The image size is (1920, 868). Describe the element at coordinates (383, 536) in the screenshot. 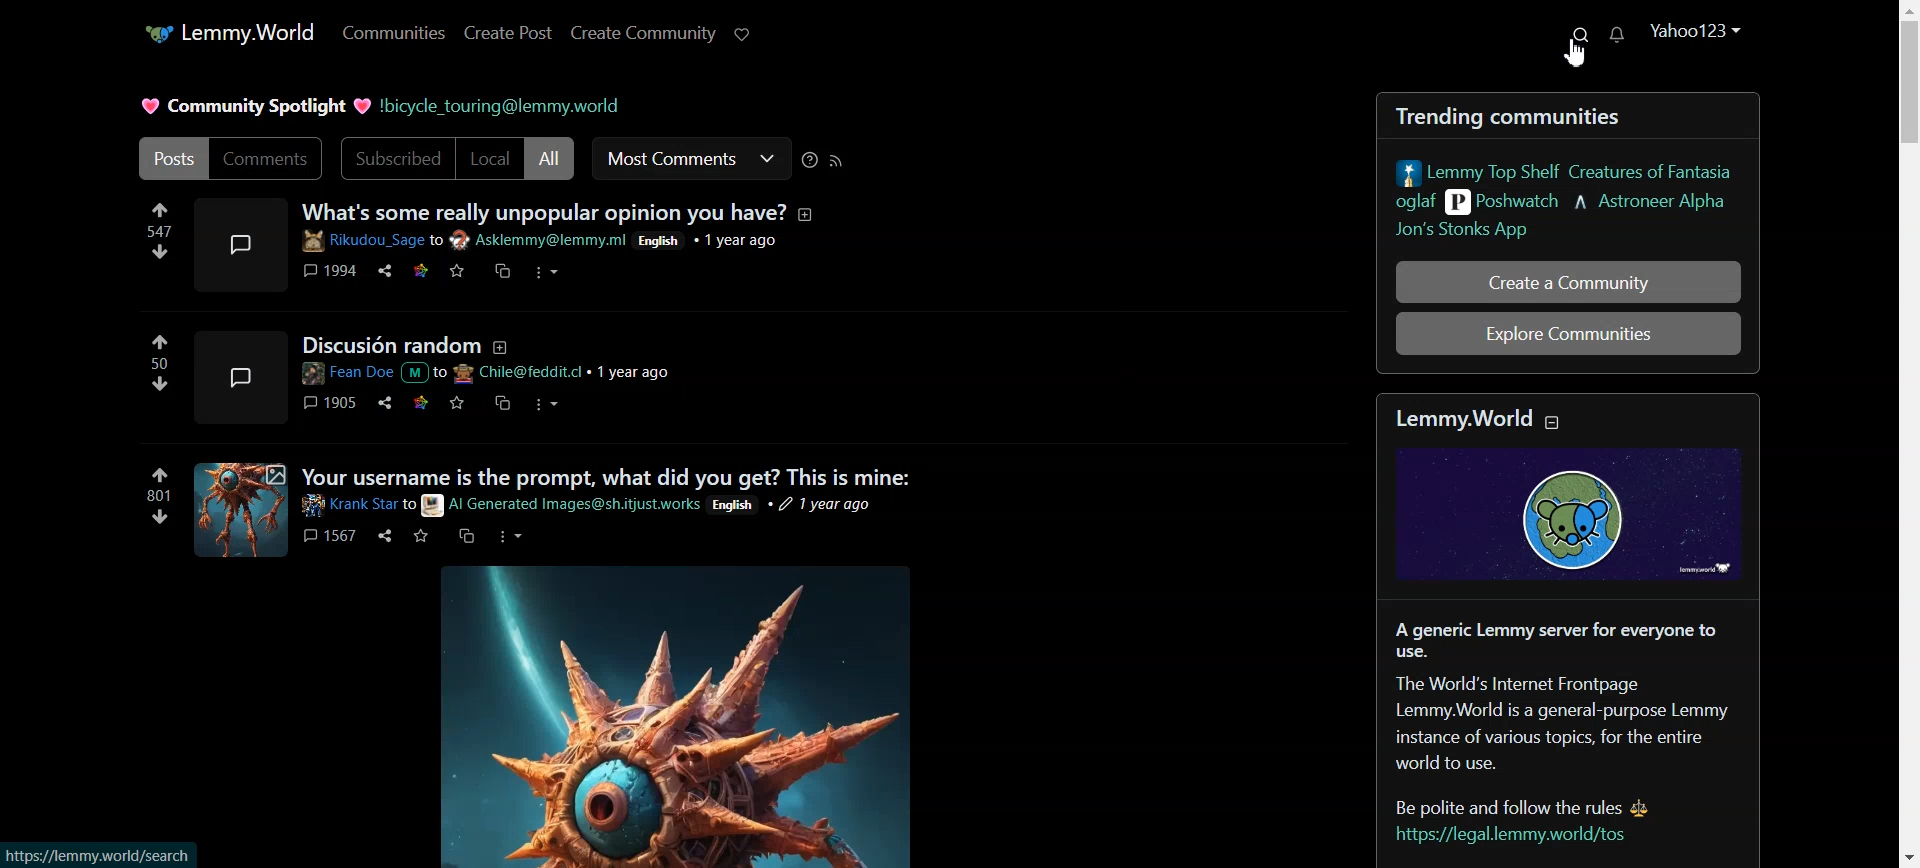

I see `share` at that location.